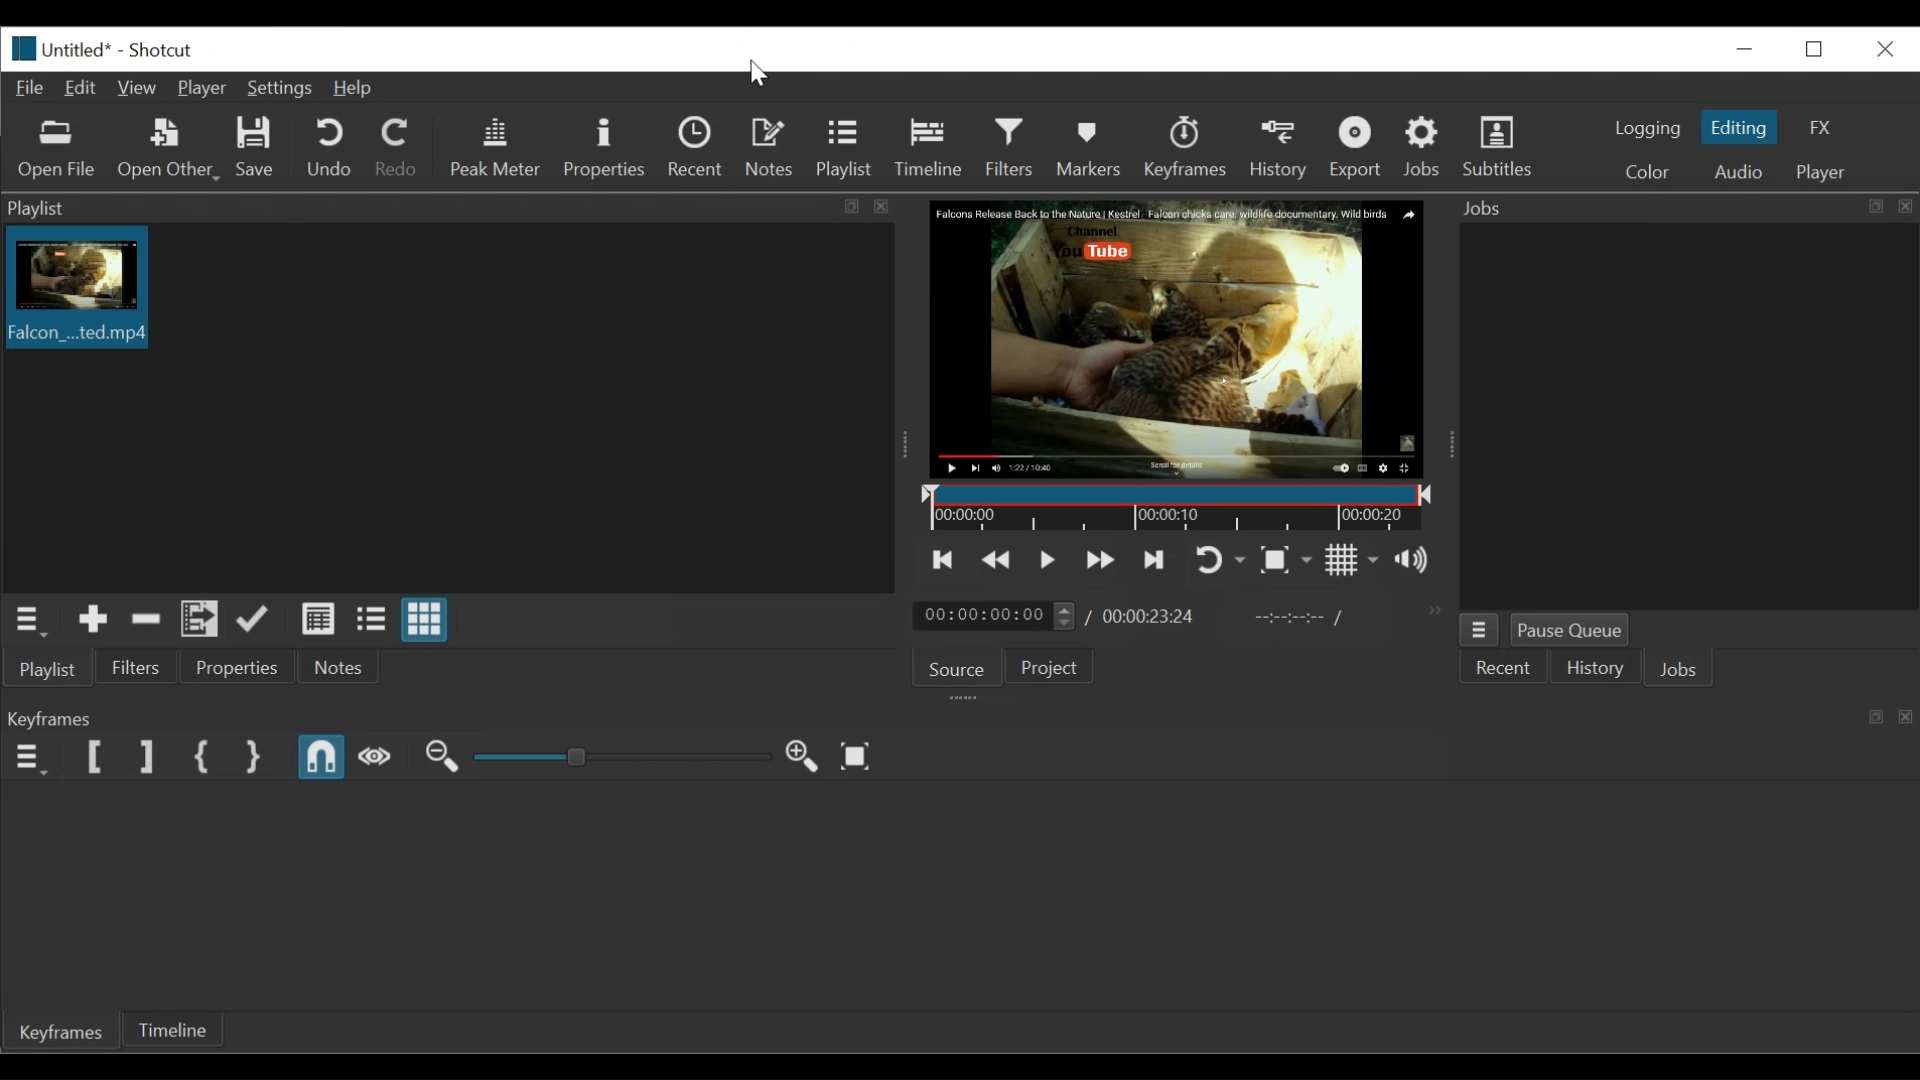  What do you see at coordinates (62, 151) in the screenshot?
I see `Open file` at bounding box center [62, 151].